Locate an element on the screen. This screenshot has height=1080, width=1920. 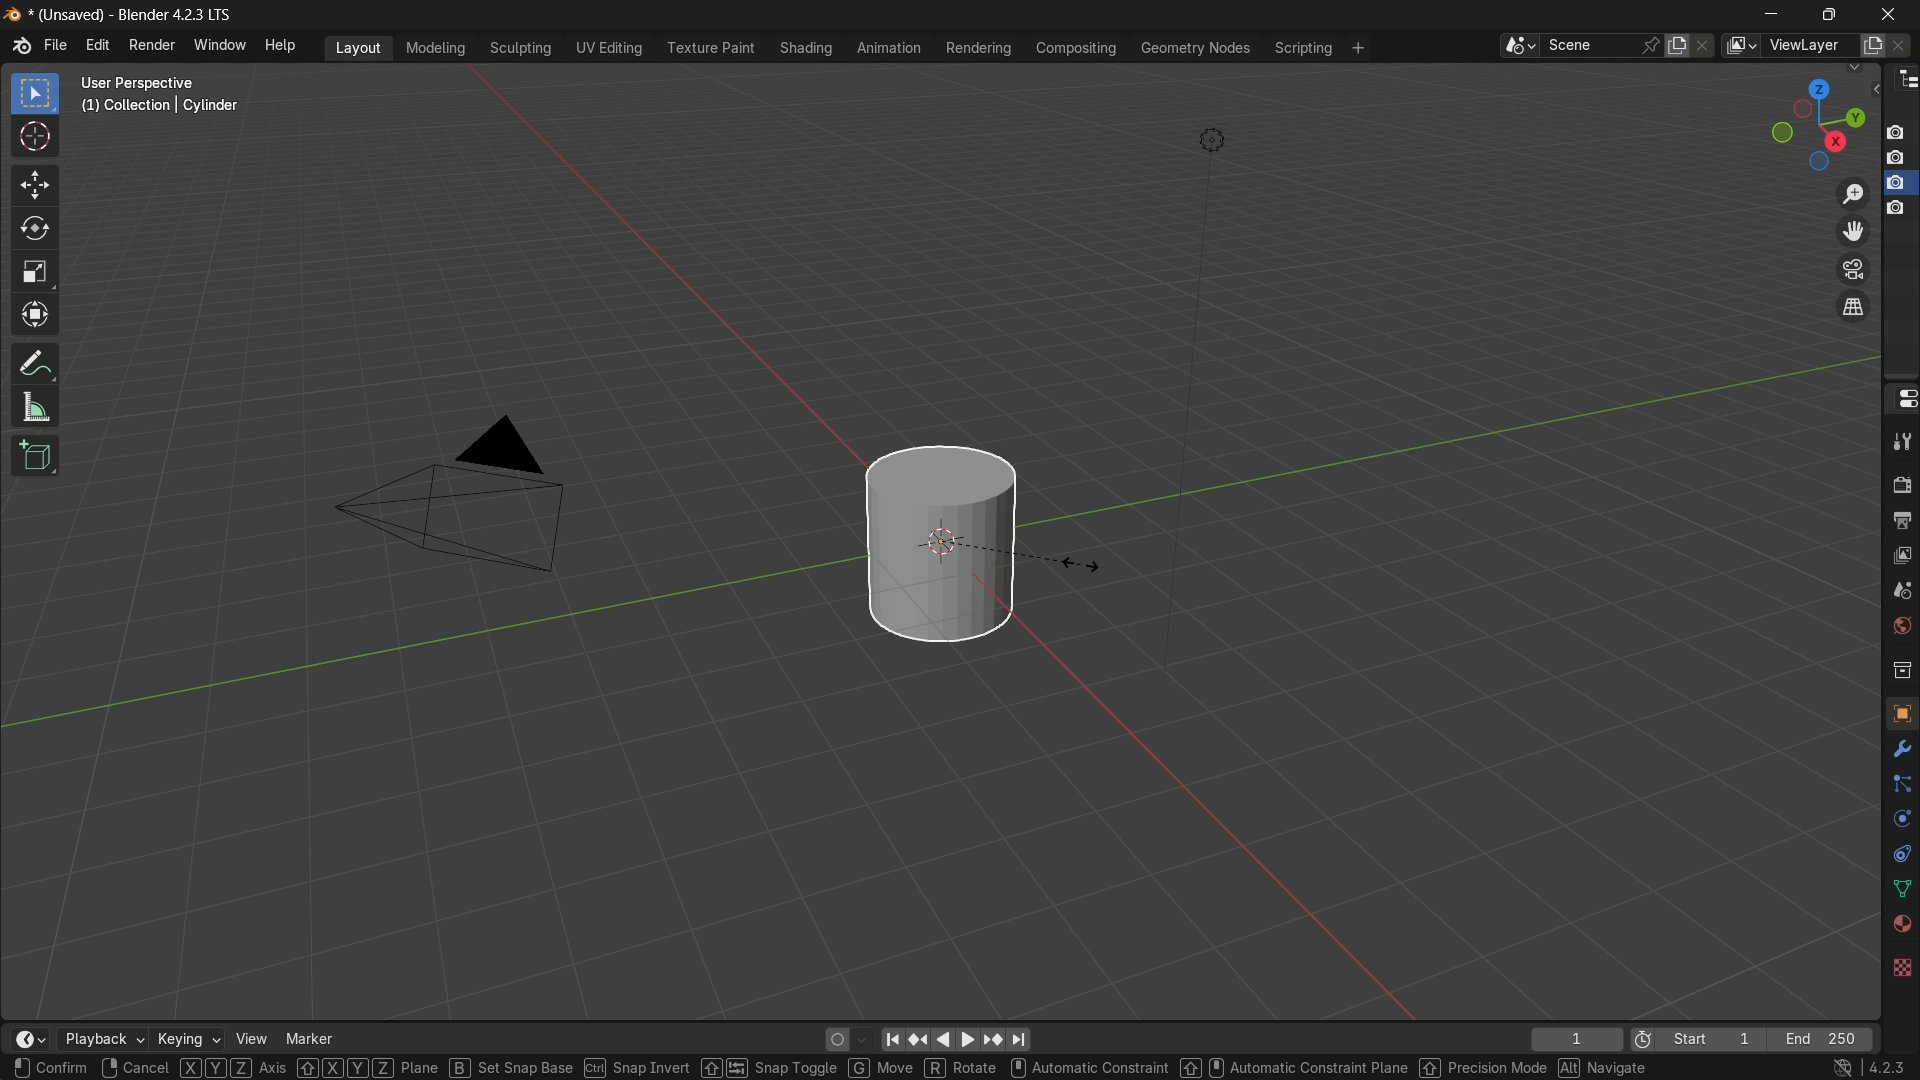
add cube is located at coordinates (35, 454).